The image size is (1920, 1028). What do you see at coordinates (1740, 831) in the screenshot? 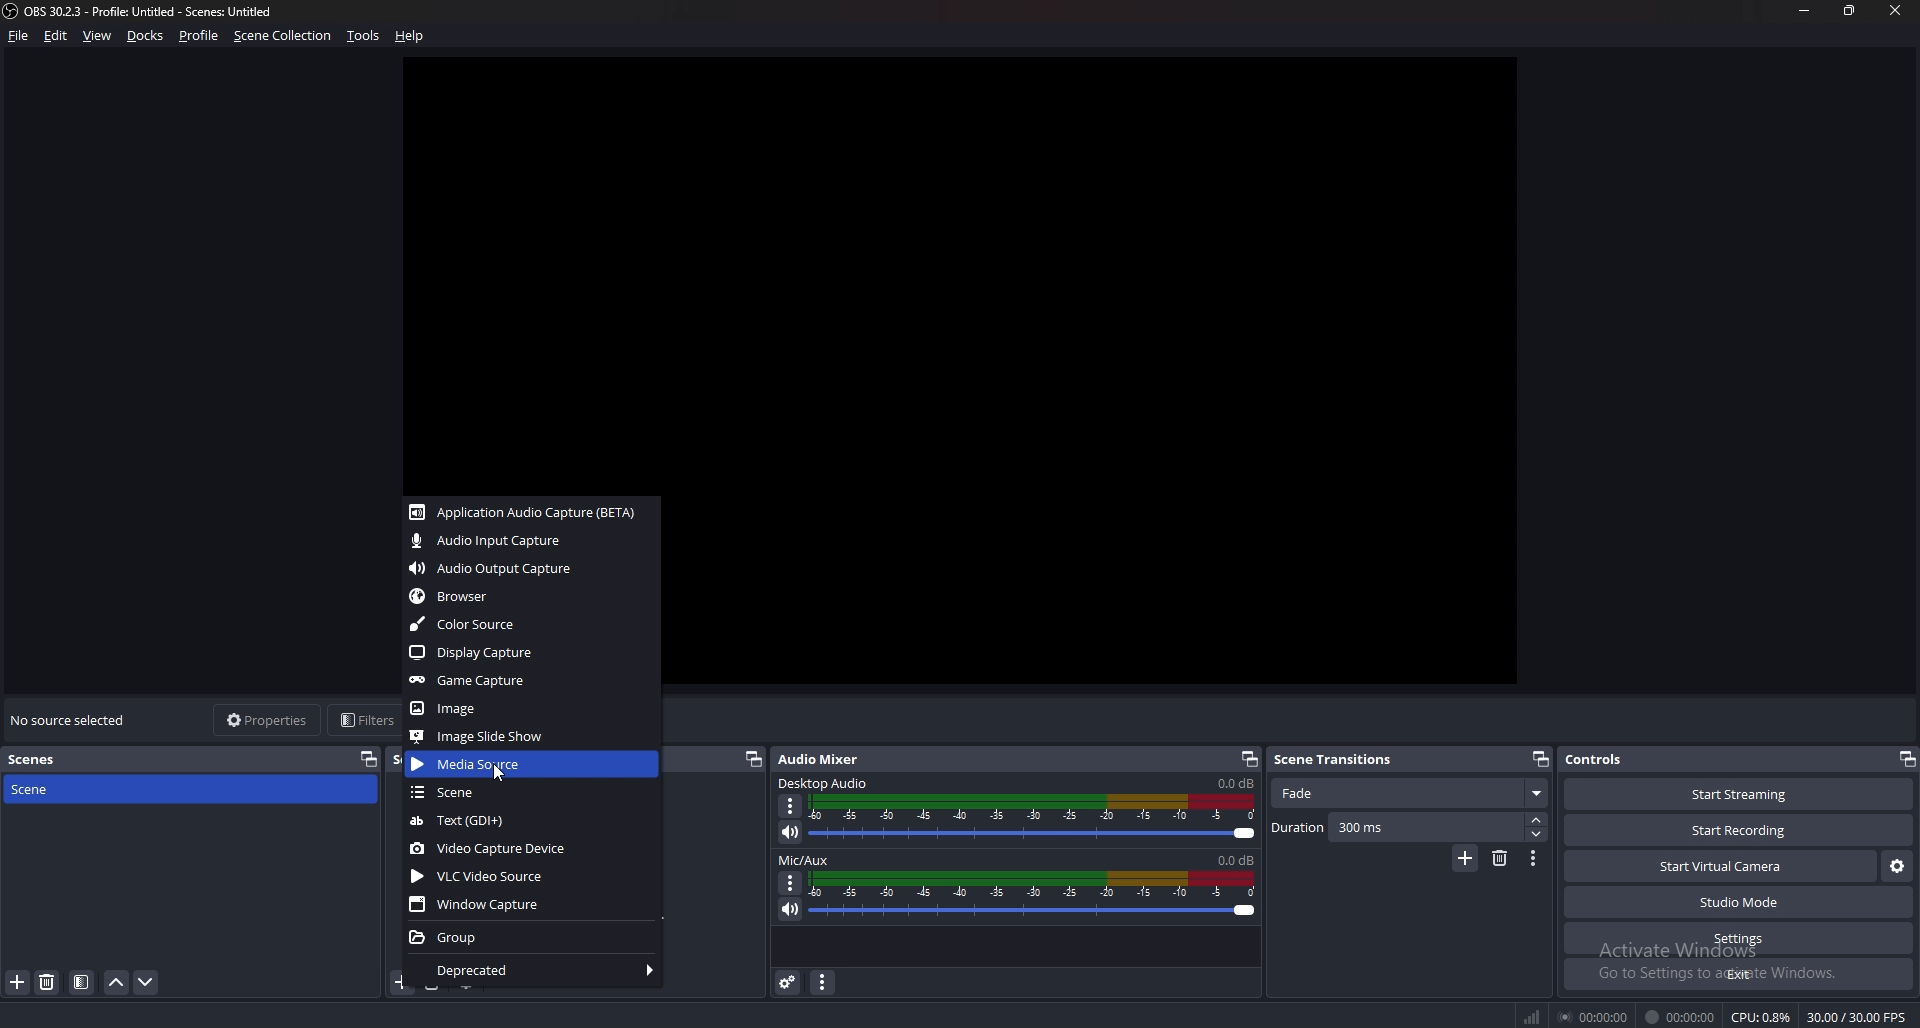
I see `Start recording` at bounding box center [1740, 831].